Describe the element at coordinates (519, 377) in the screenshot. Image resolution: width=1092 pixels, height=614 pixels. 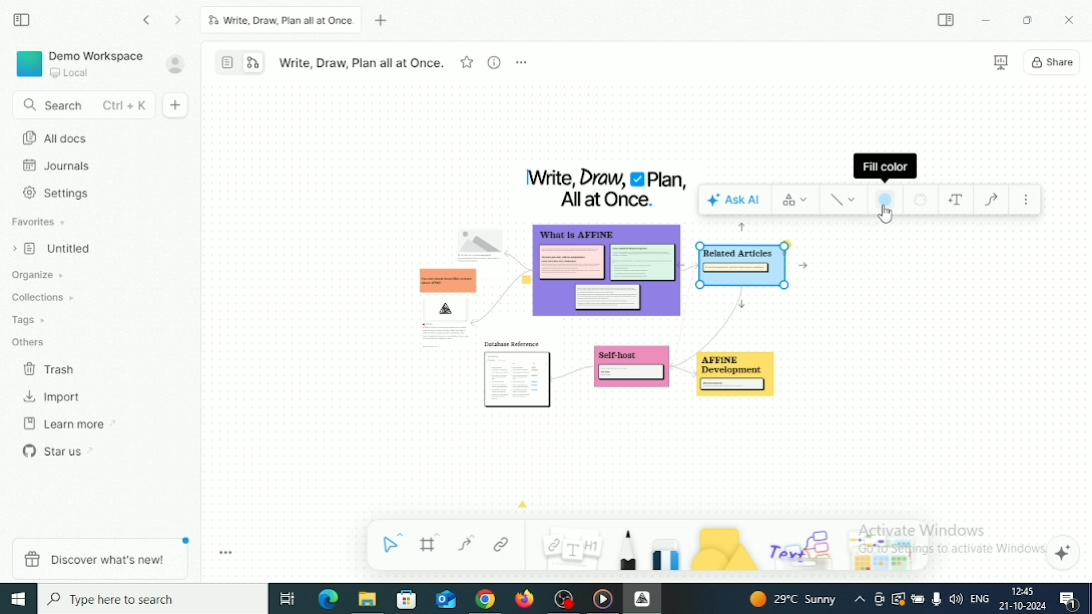
I see `Sticky notes` at that location.